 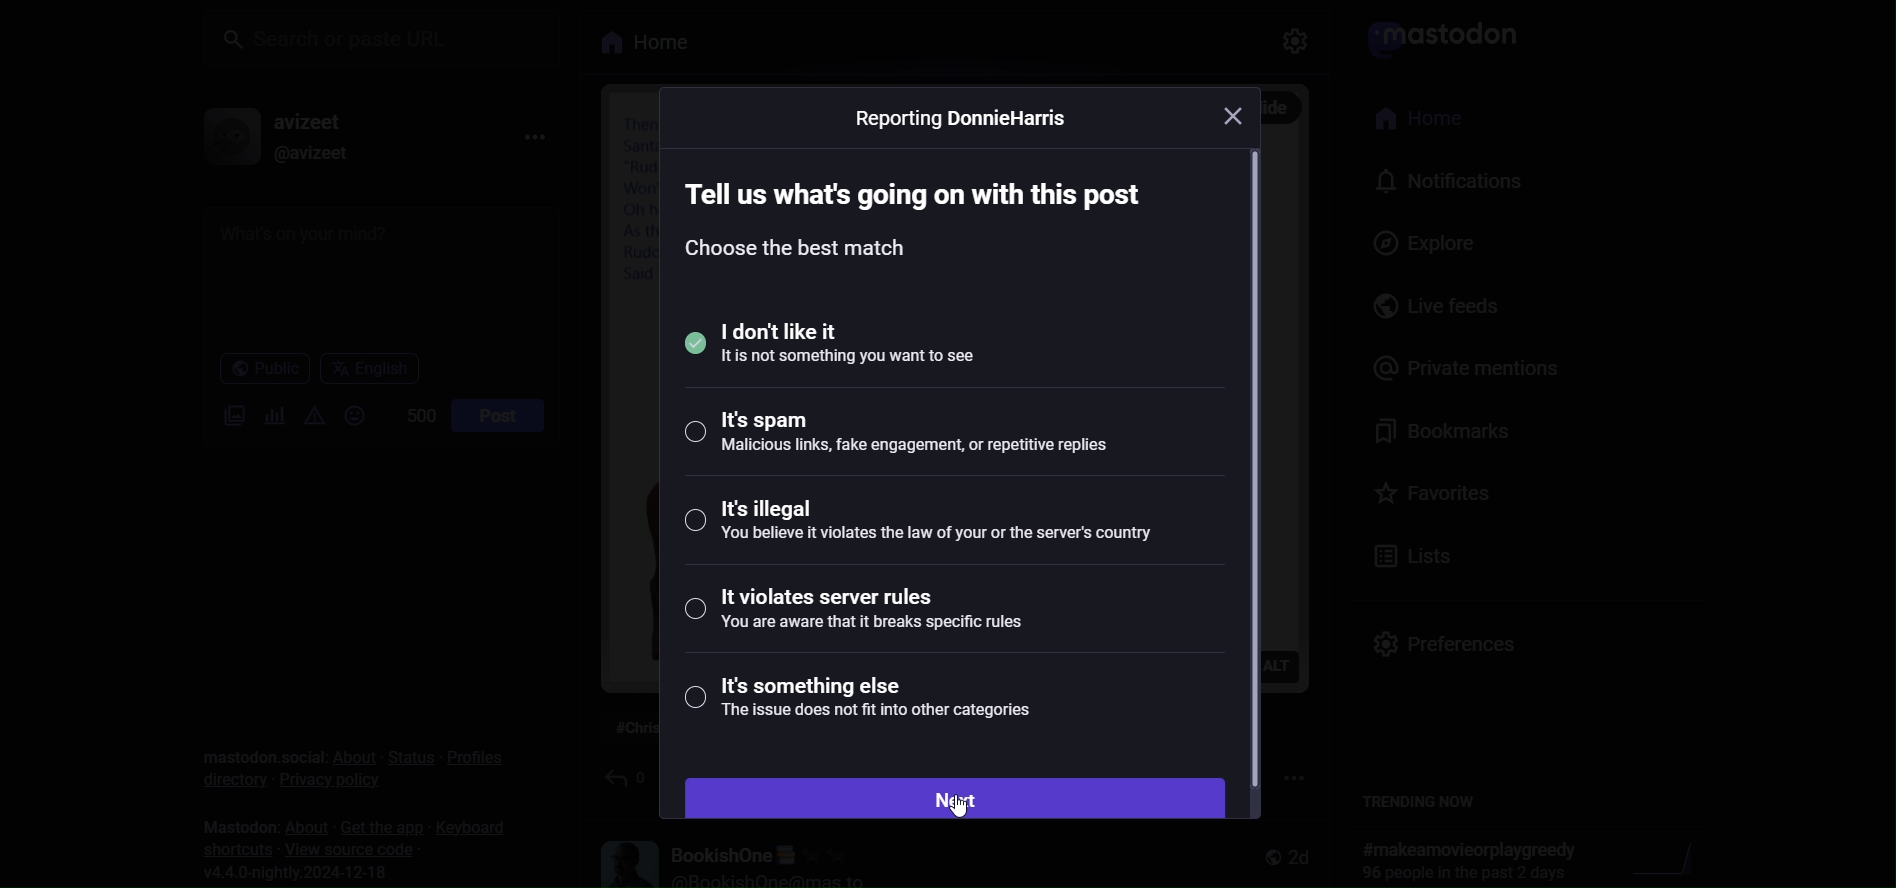 What do you see at coordinates (268, 414) in the screenshot?
I see `poll` at bounding box center [268, 414].